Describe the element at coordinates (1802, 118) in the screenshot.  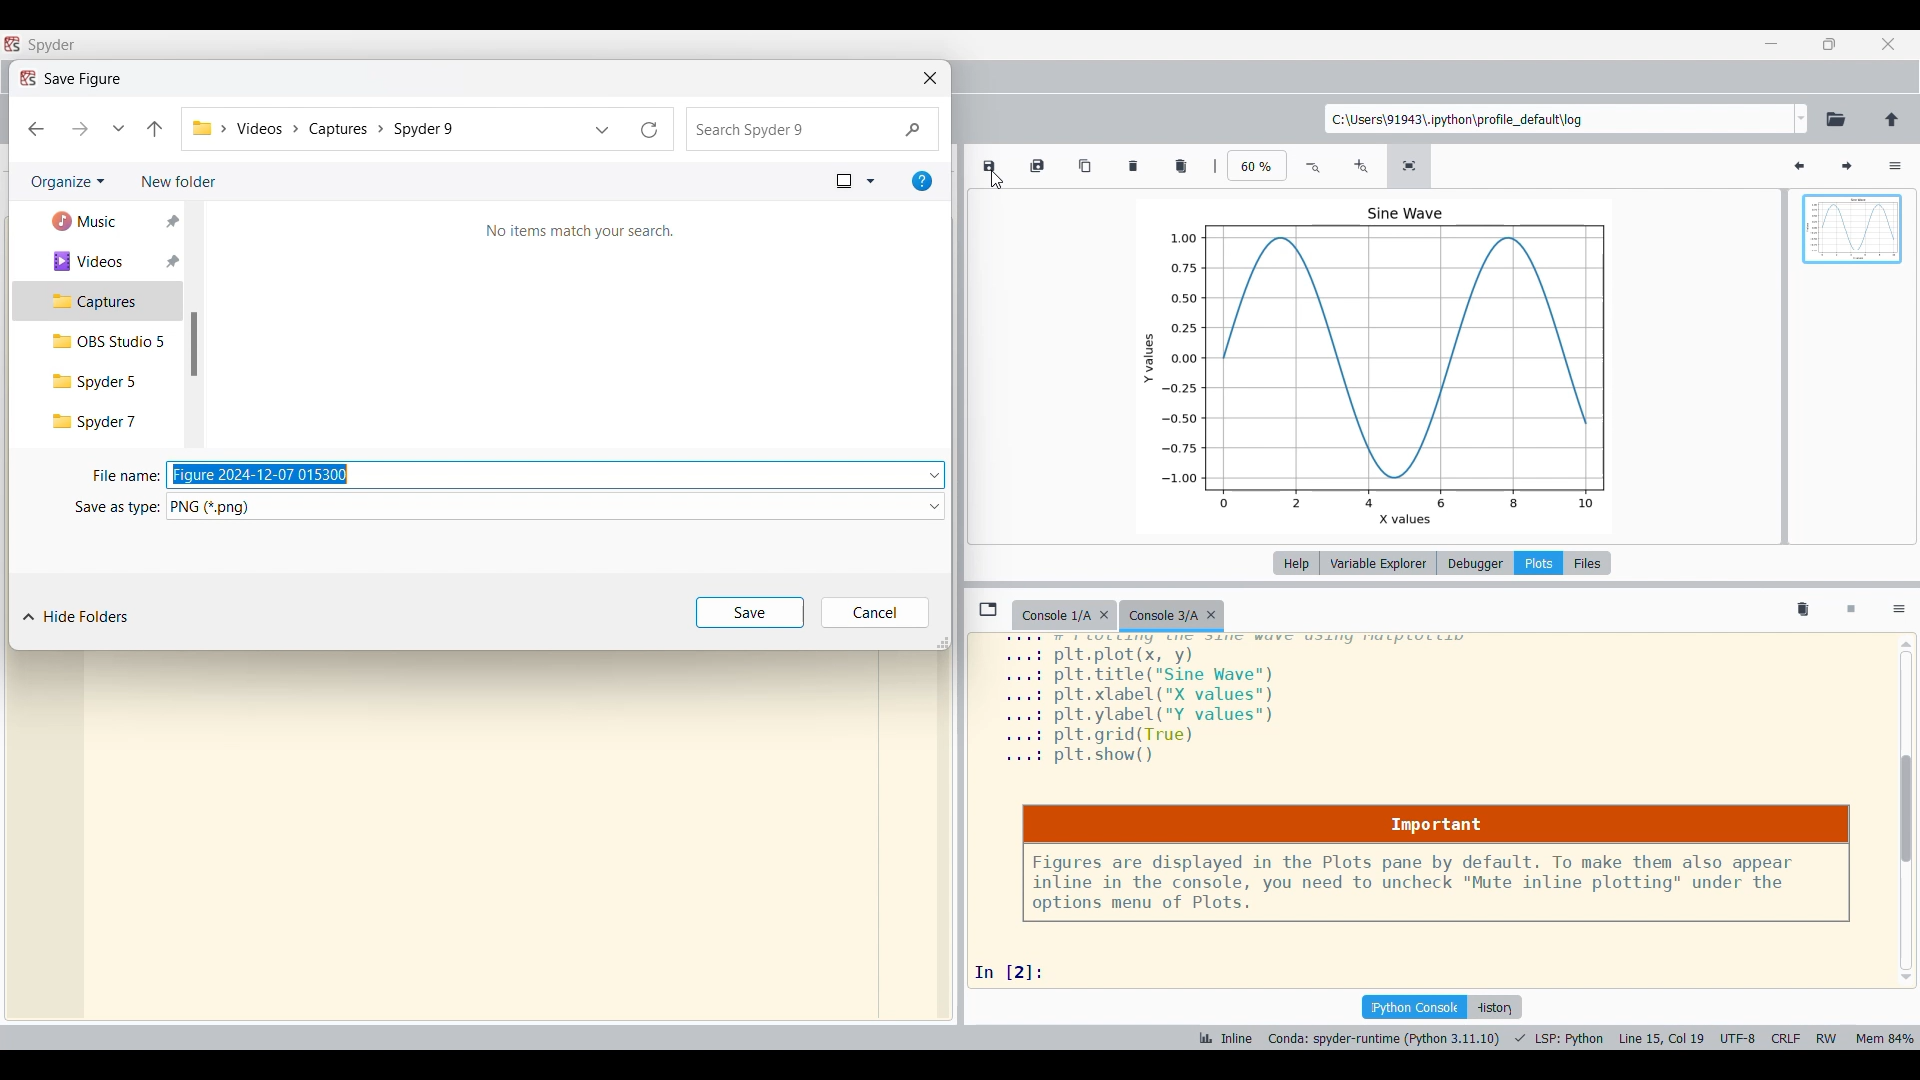
I see `Location options` at that location.